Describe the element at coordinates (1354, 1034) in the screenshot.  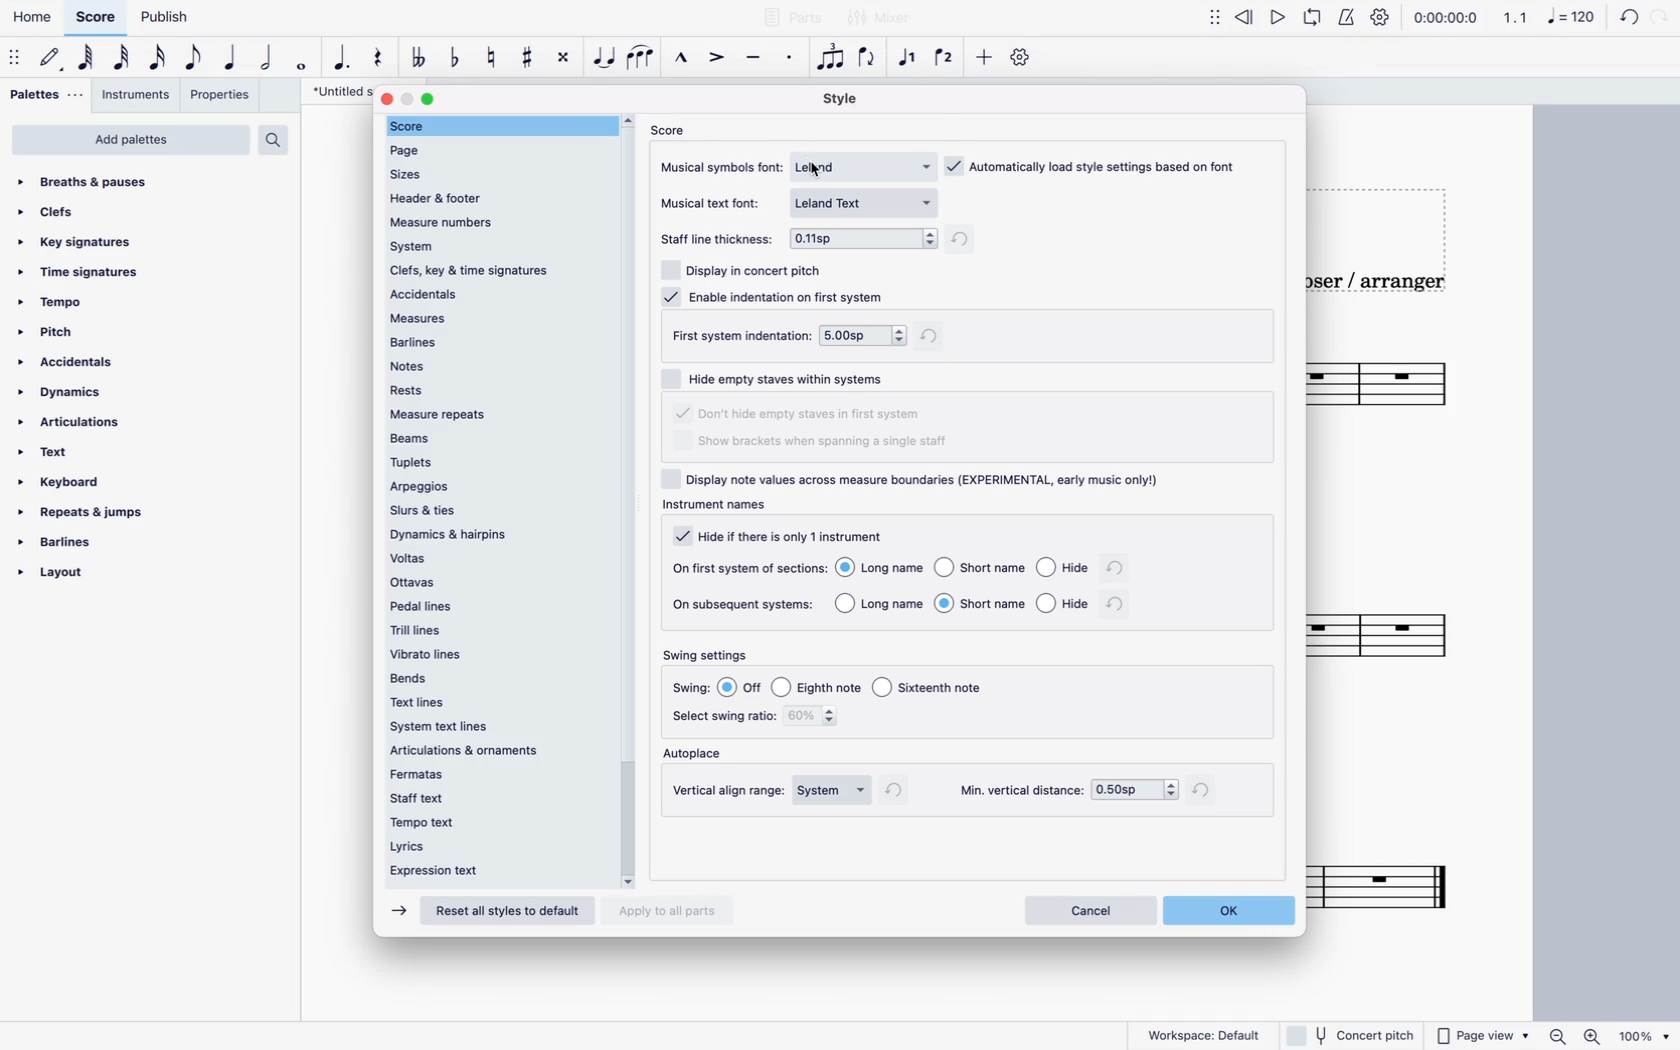
I see `` at that location.